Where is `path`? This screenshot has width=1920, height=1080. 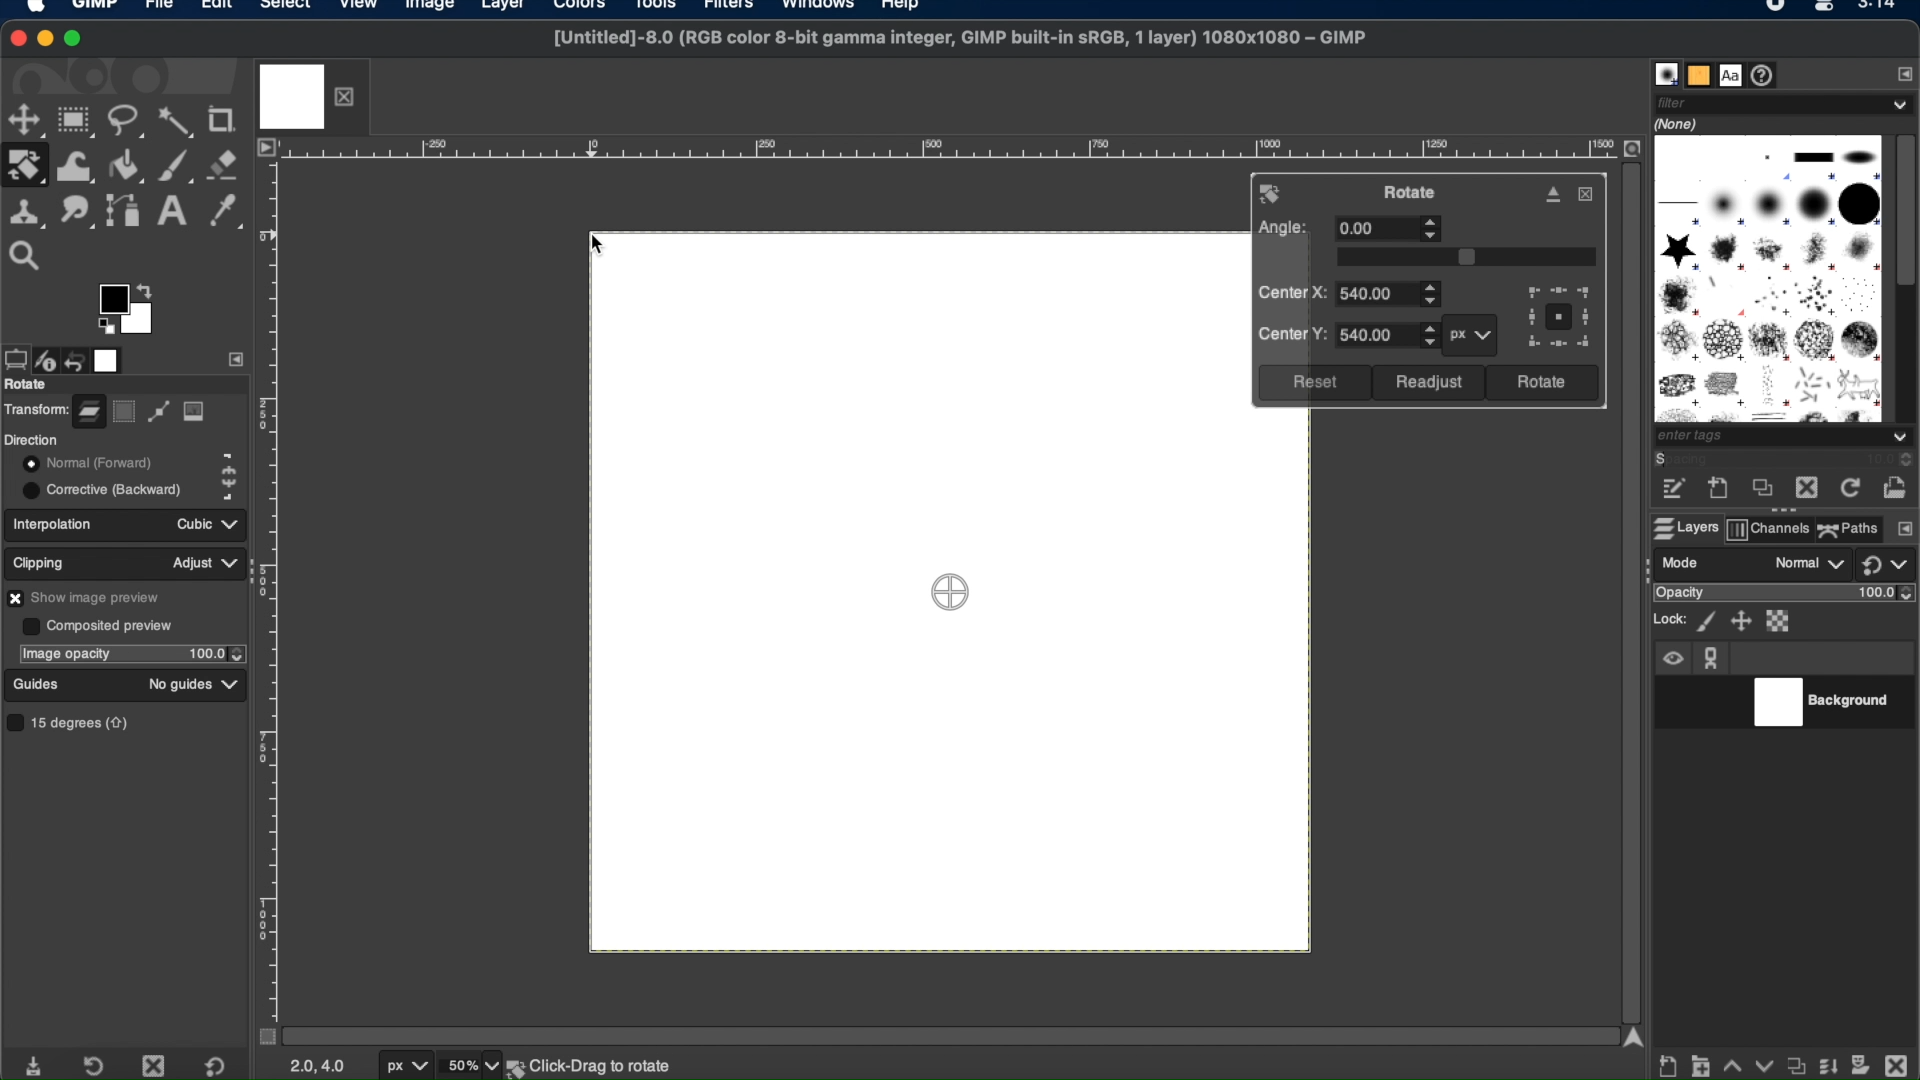 path is located at coordinates (158, 414).